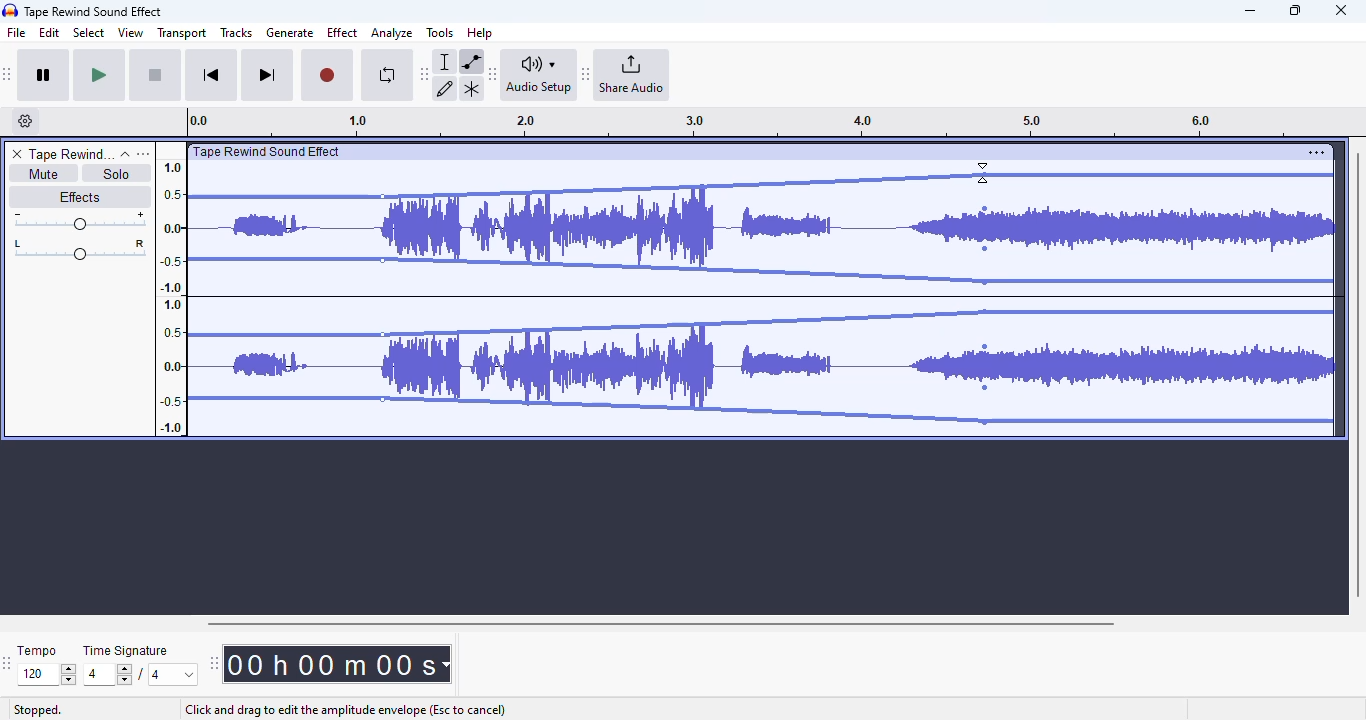 The image size is (1366, 720). I want to click on view, so click(131, 33).